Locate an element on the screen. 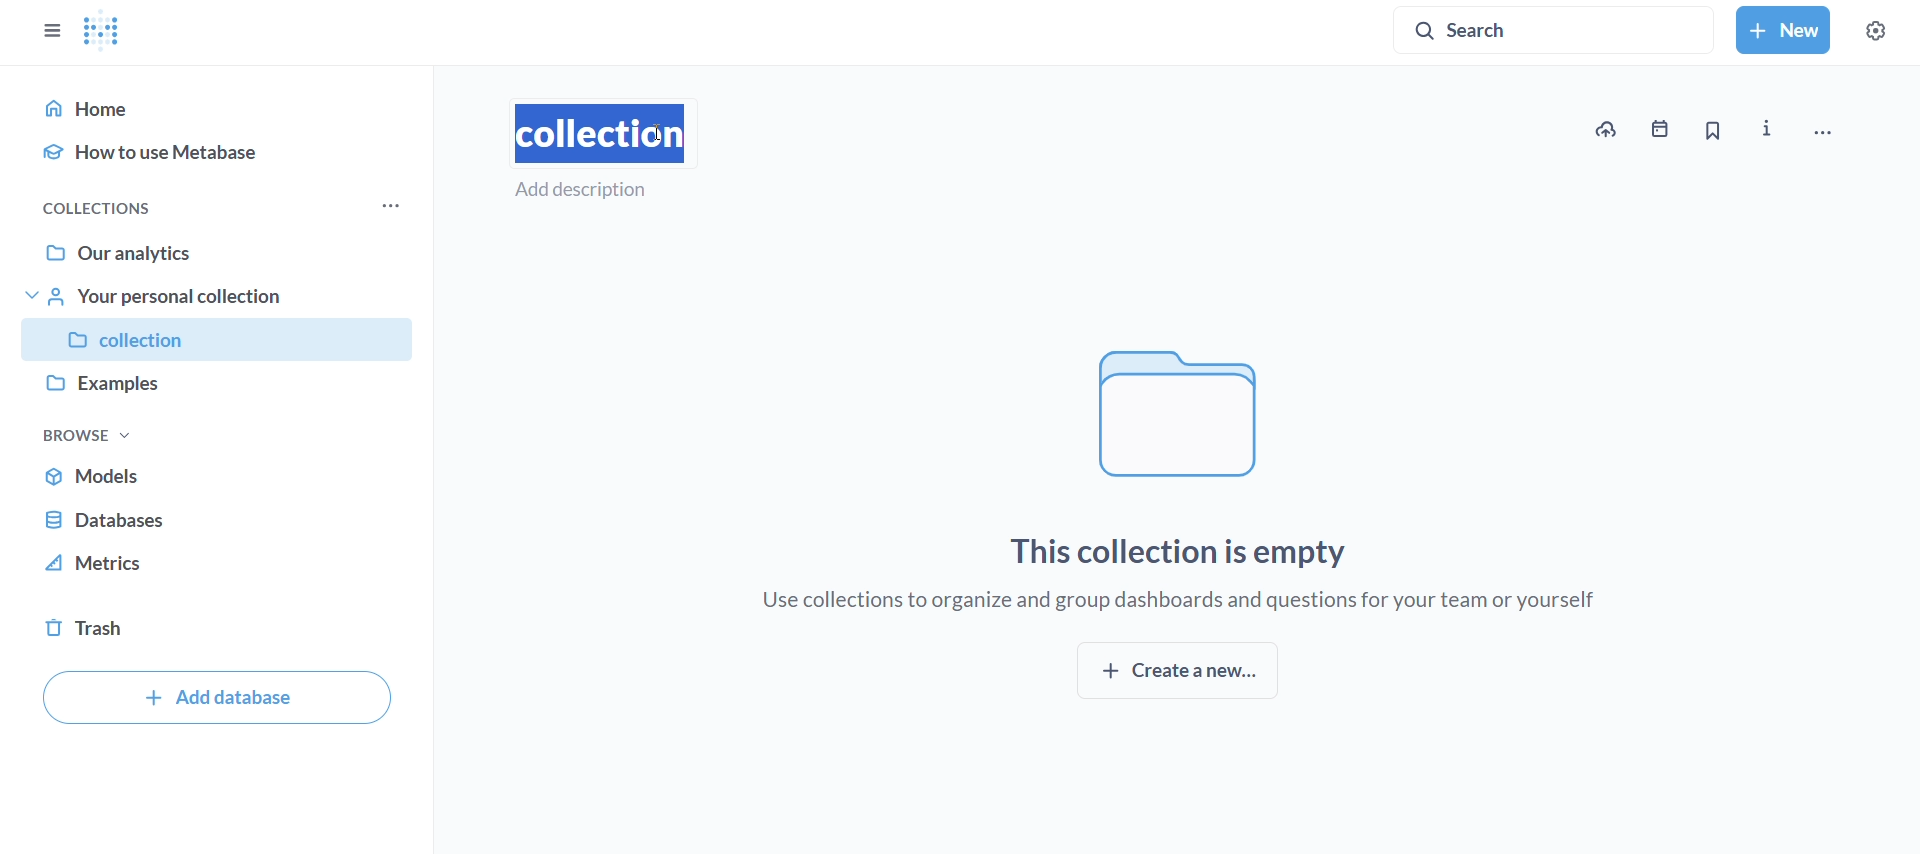 The width and height of the screenshot is (1920, 854). events is located at coordinates (1664, 129).